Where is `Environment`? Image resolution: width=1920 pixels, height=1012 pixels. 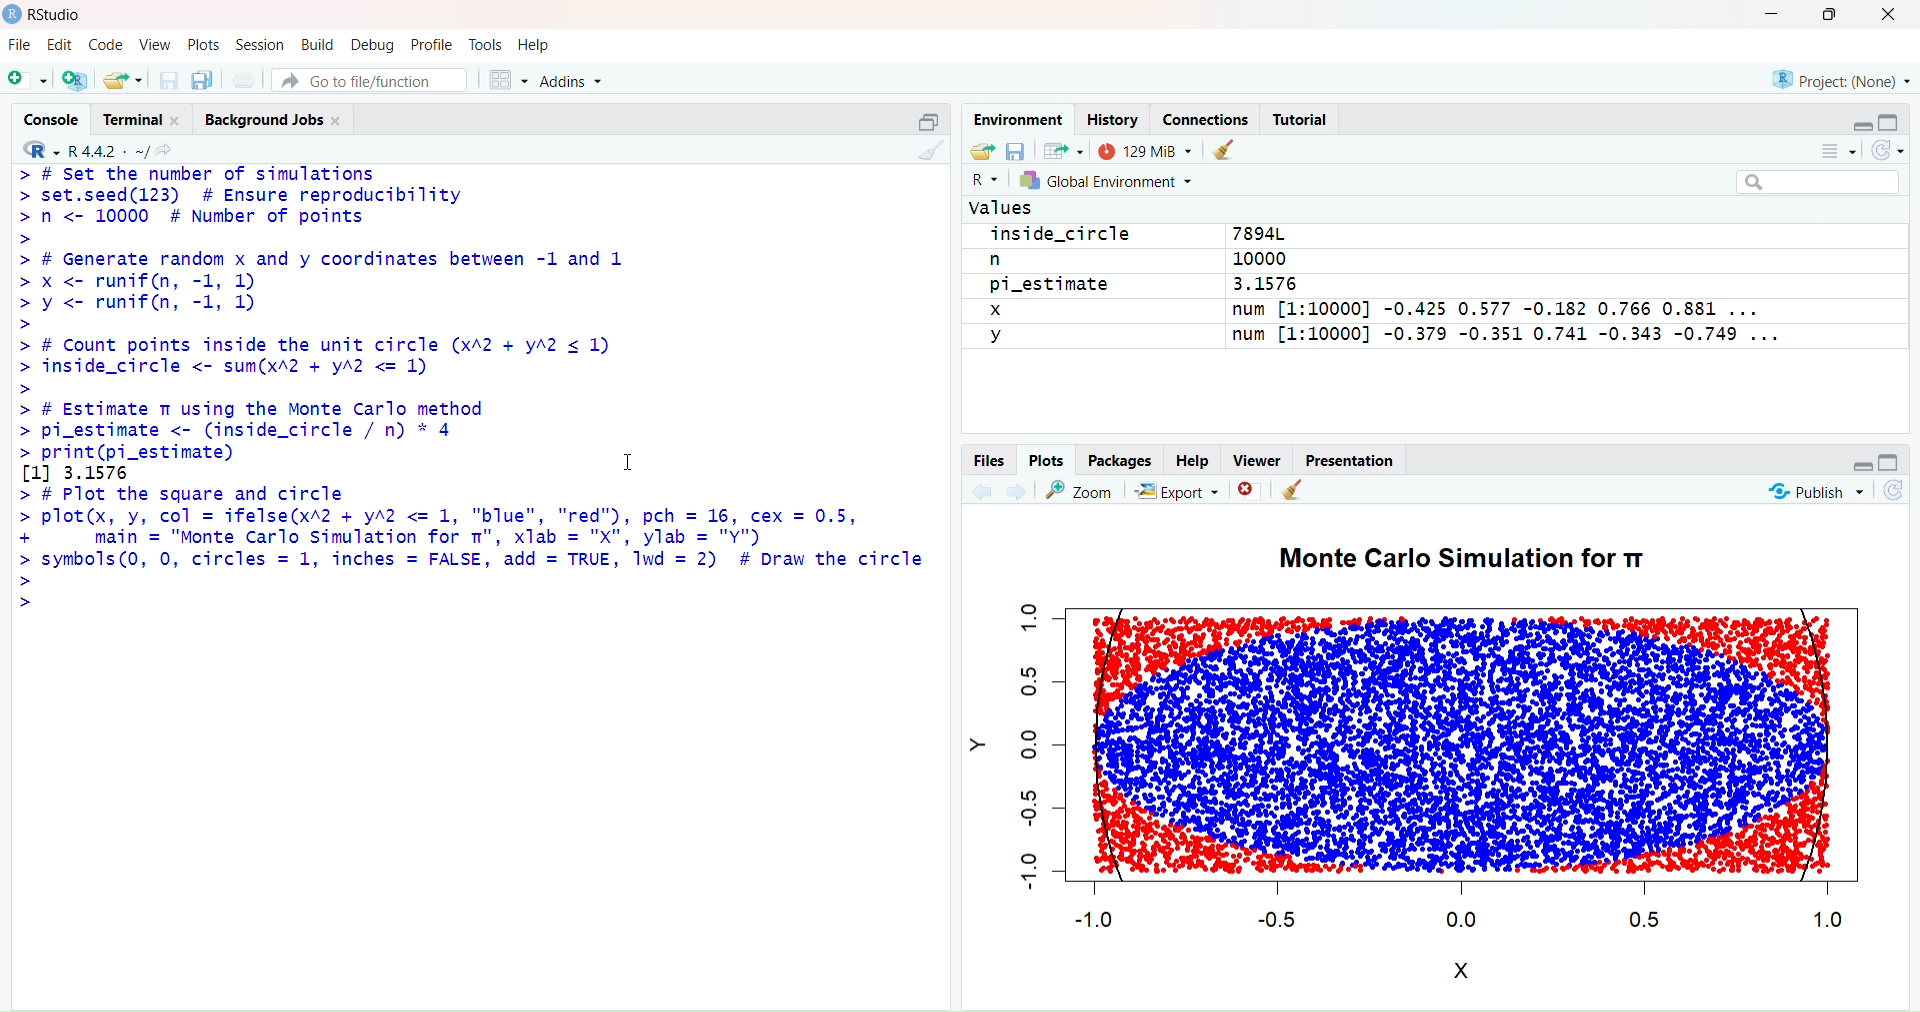
Environment is located at coordinates (1024, 119).